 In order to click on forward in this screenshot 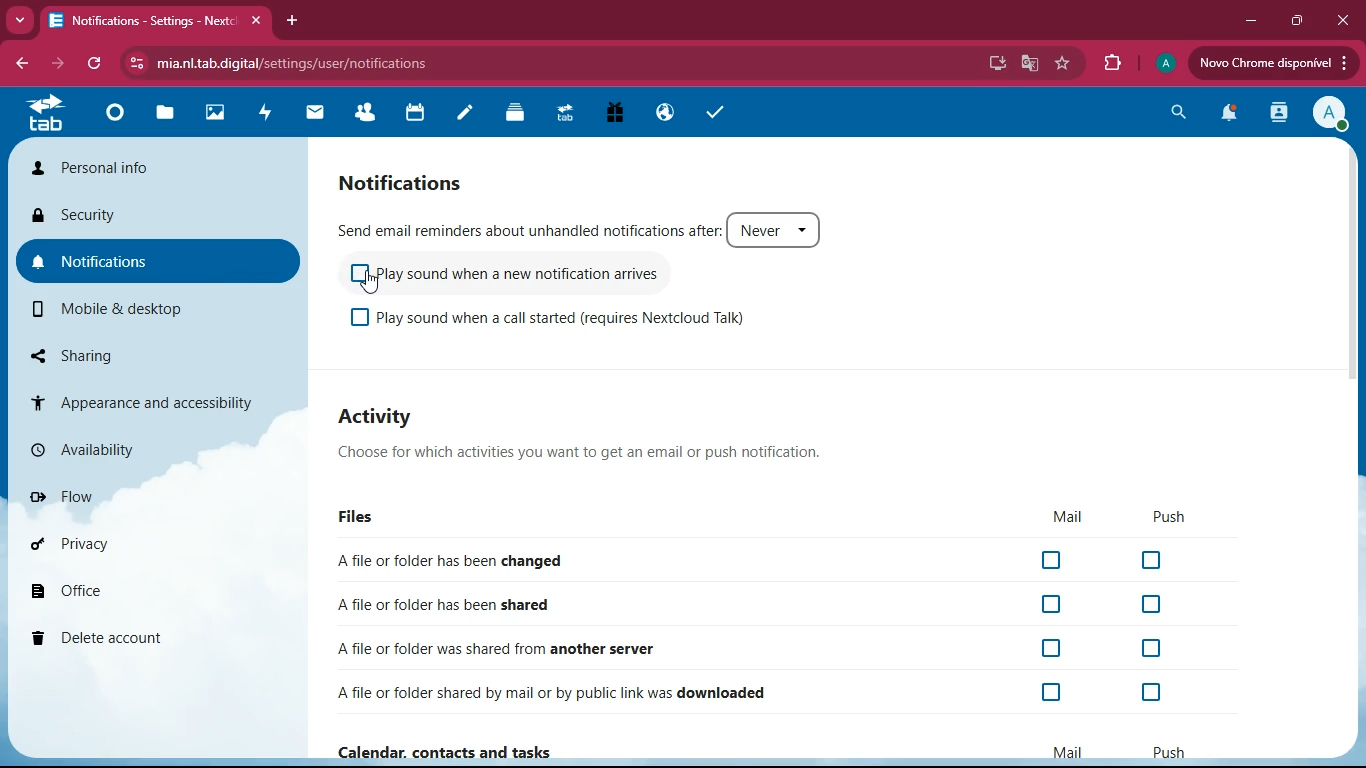, I will do `click(55, 64)`.